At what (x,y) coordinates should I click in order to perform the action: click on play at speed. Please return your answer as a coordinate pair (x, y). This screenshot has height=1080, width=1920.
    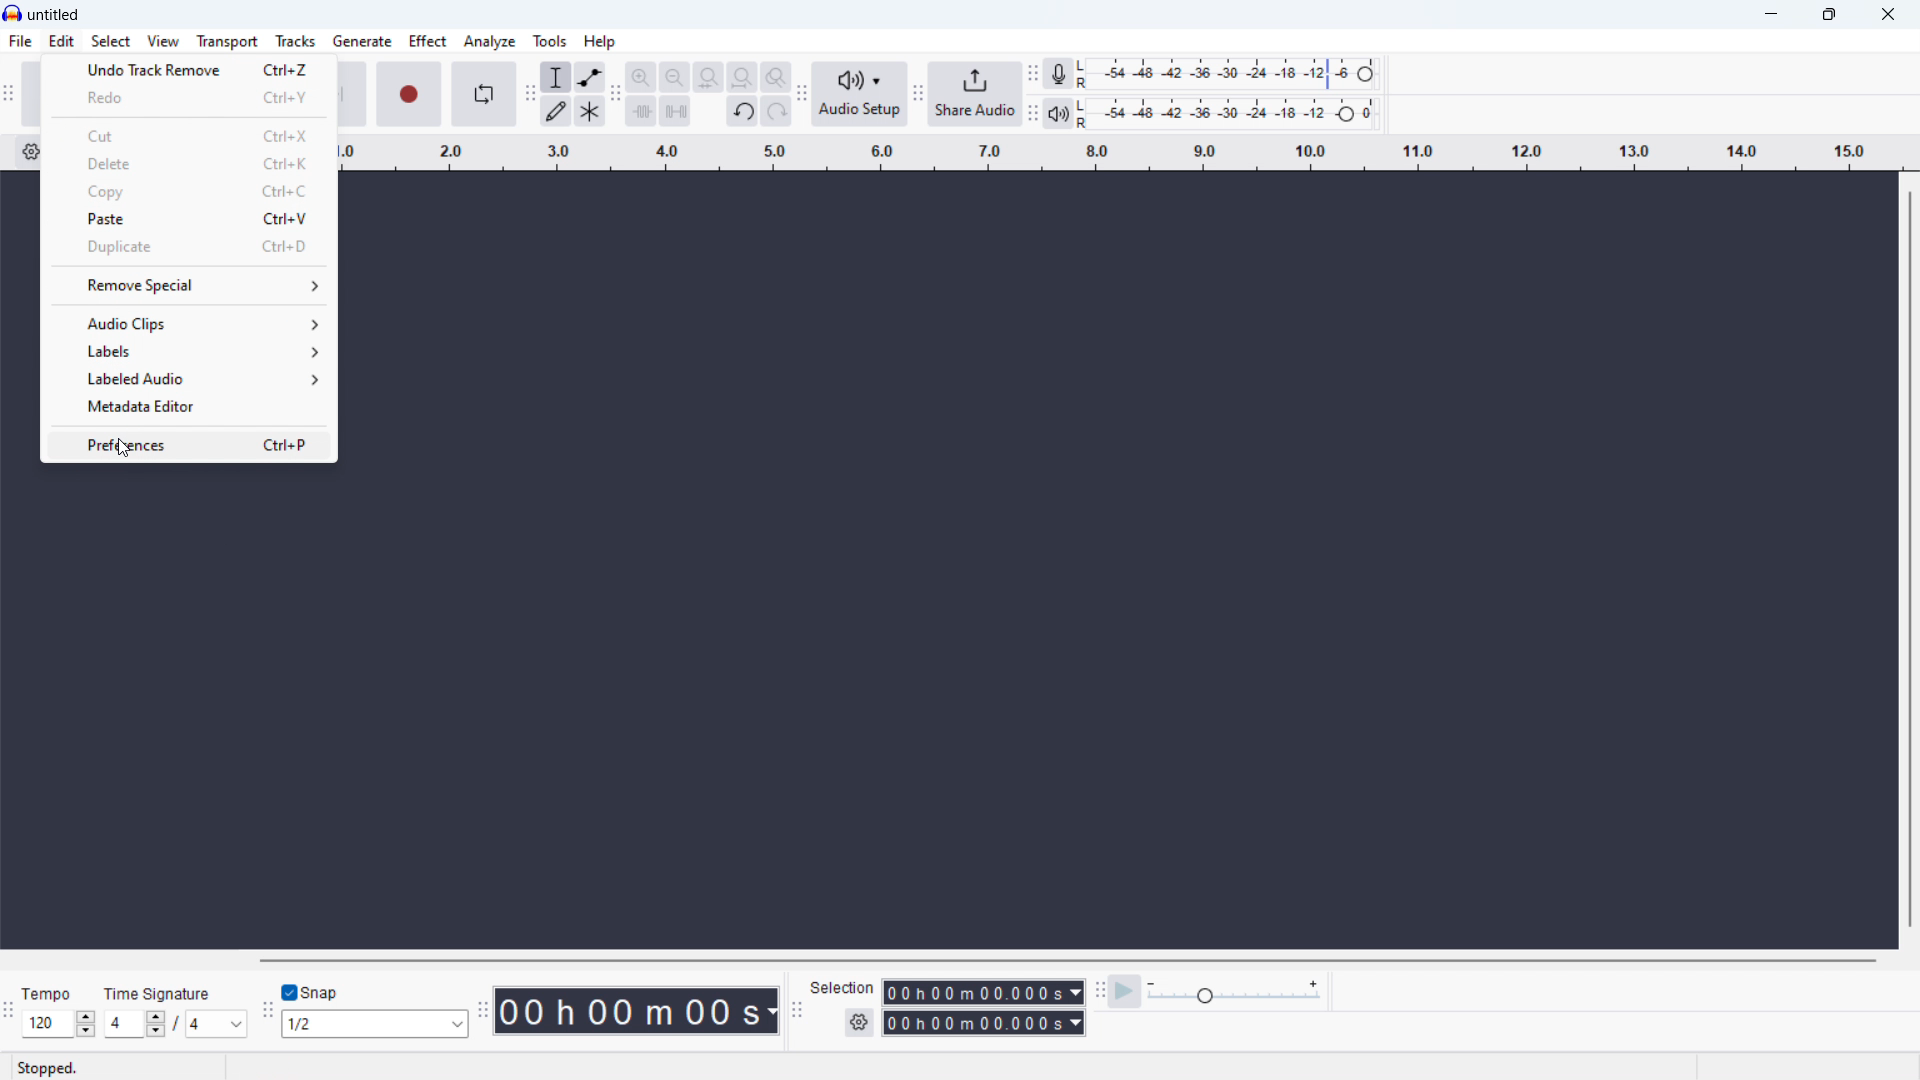
    Looking at the image, I should click on (1125, 992).